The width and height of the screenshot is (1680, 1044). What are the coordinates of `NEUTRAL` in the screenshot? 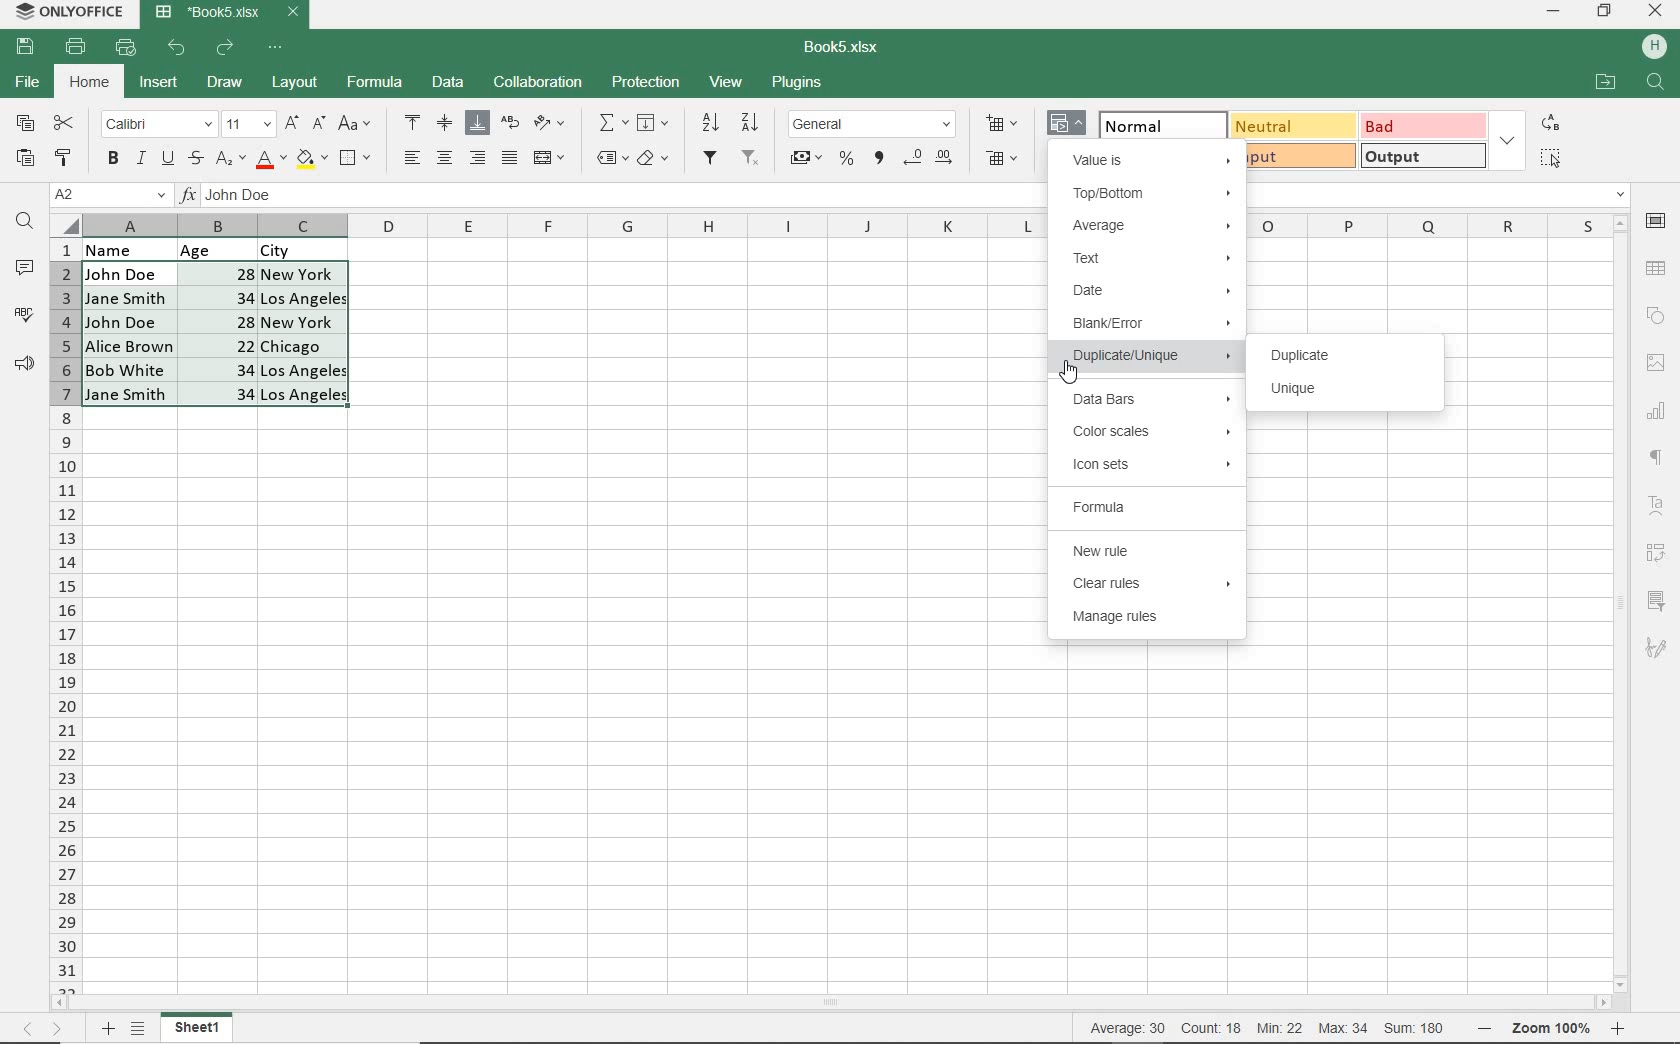 It's located at (1290, 125).